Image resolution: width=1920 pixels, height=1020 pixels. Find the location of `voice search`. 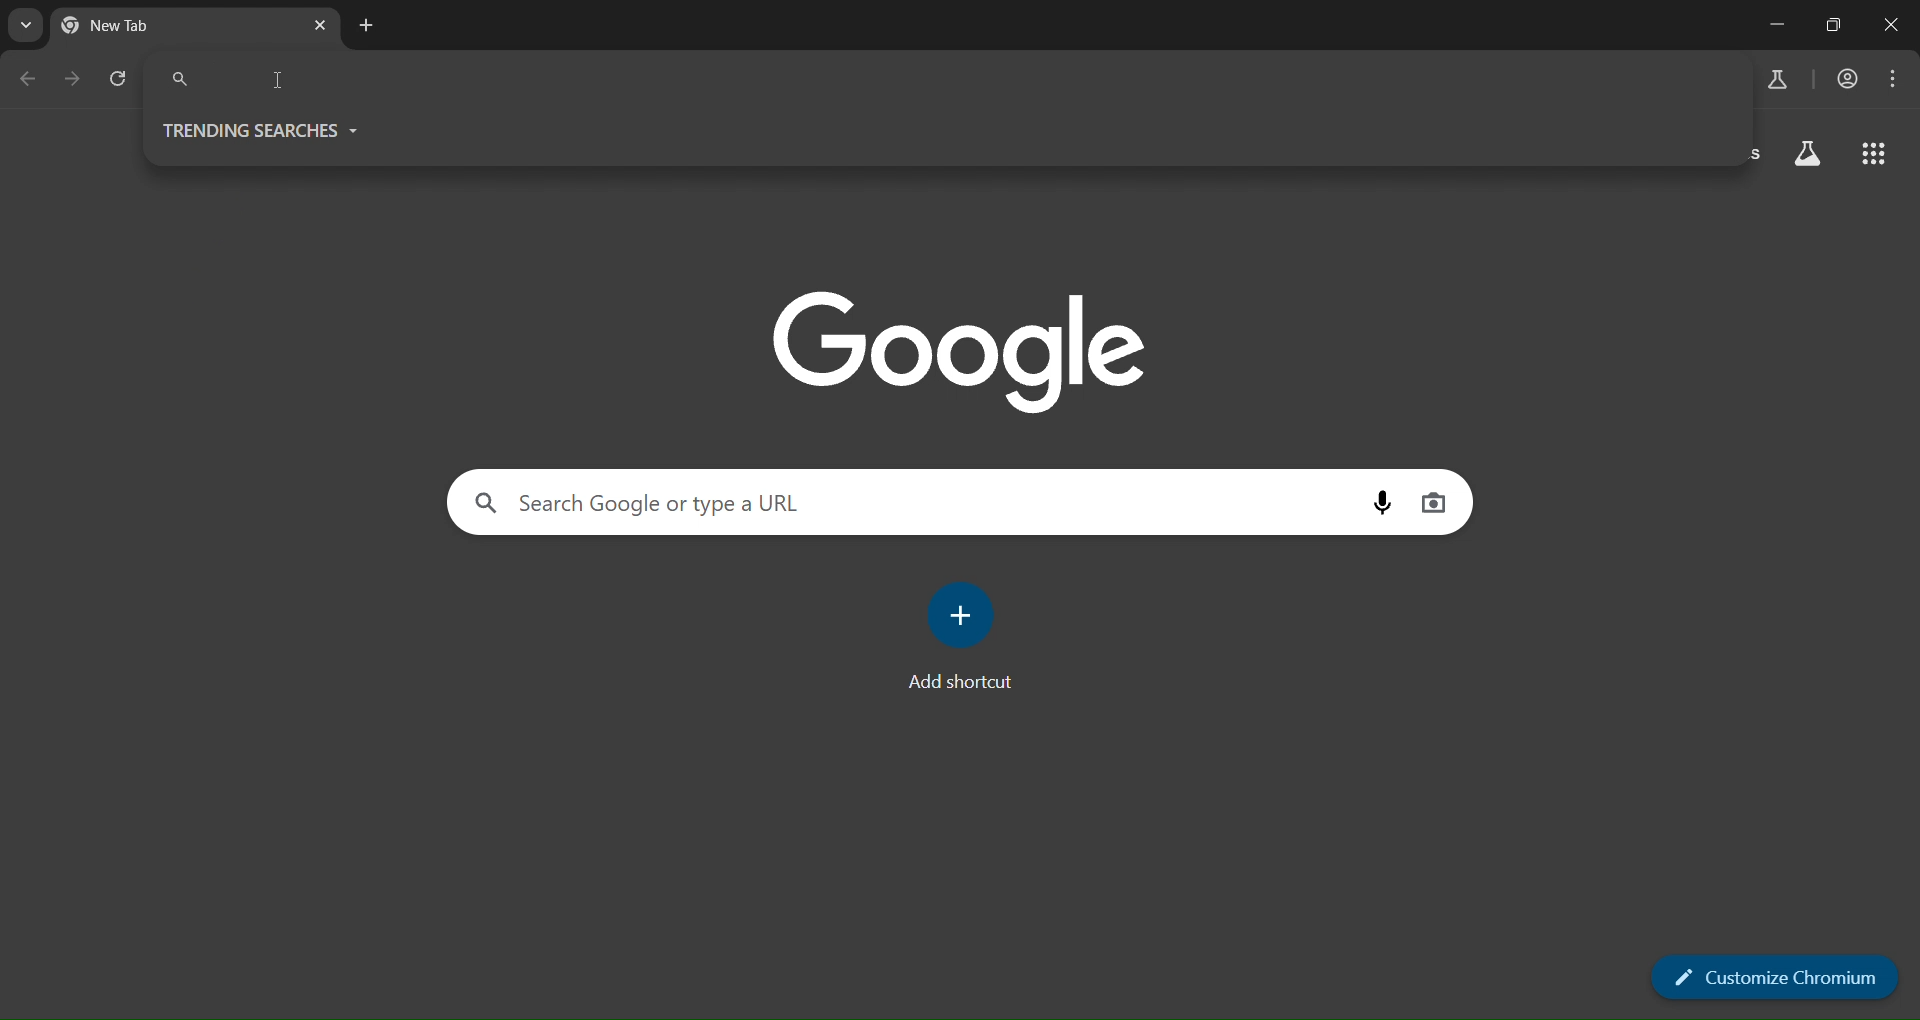

voice search is located at coordinates (1436, 504).